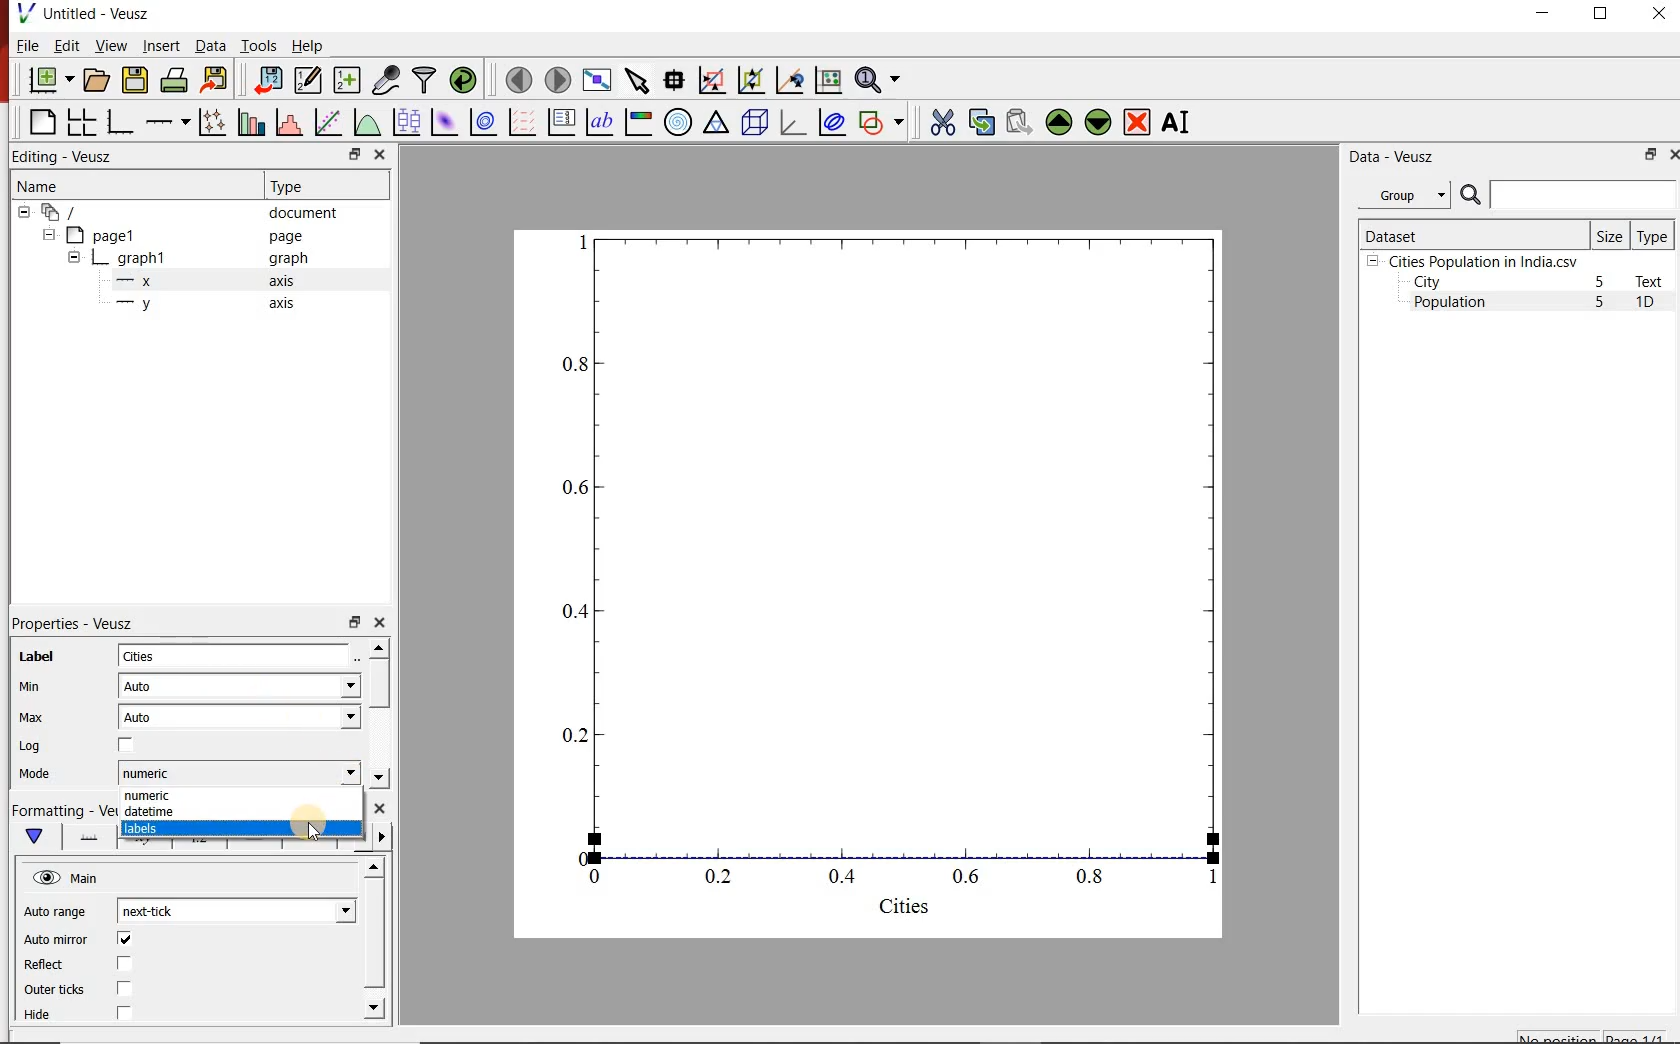 The height and width of the screenshot is (1044, 1680). Describe the element at coordinates (1569, 195) in the screenshot. I see `search dataset` at that location.